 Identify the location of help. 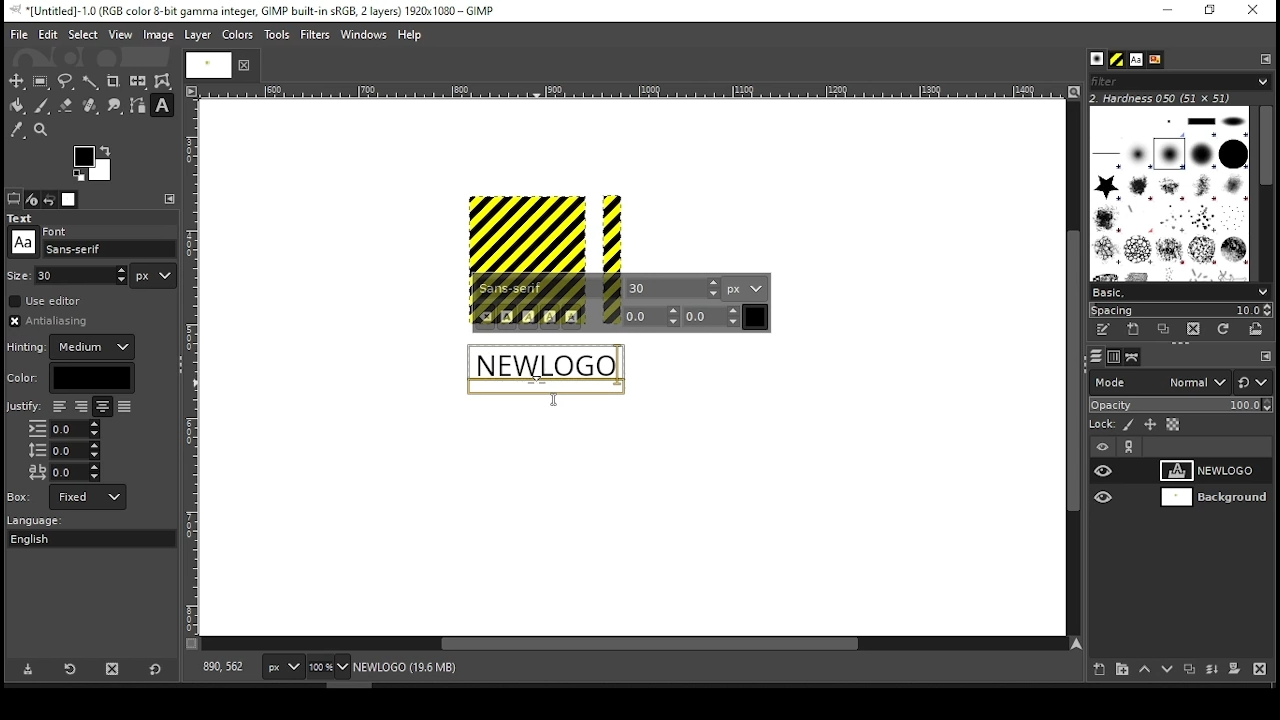
(410, 36).